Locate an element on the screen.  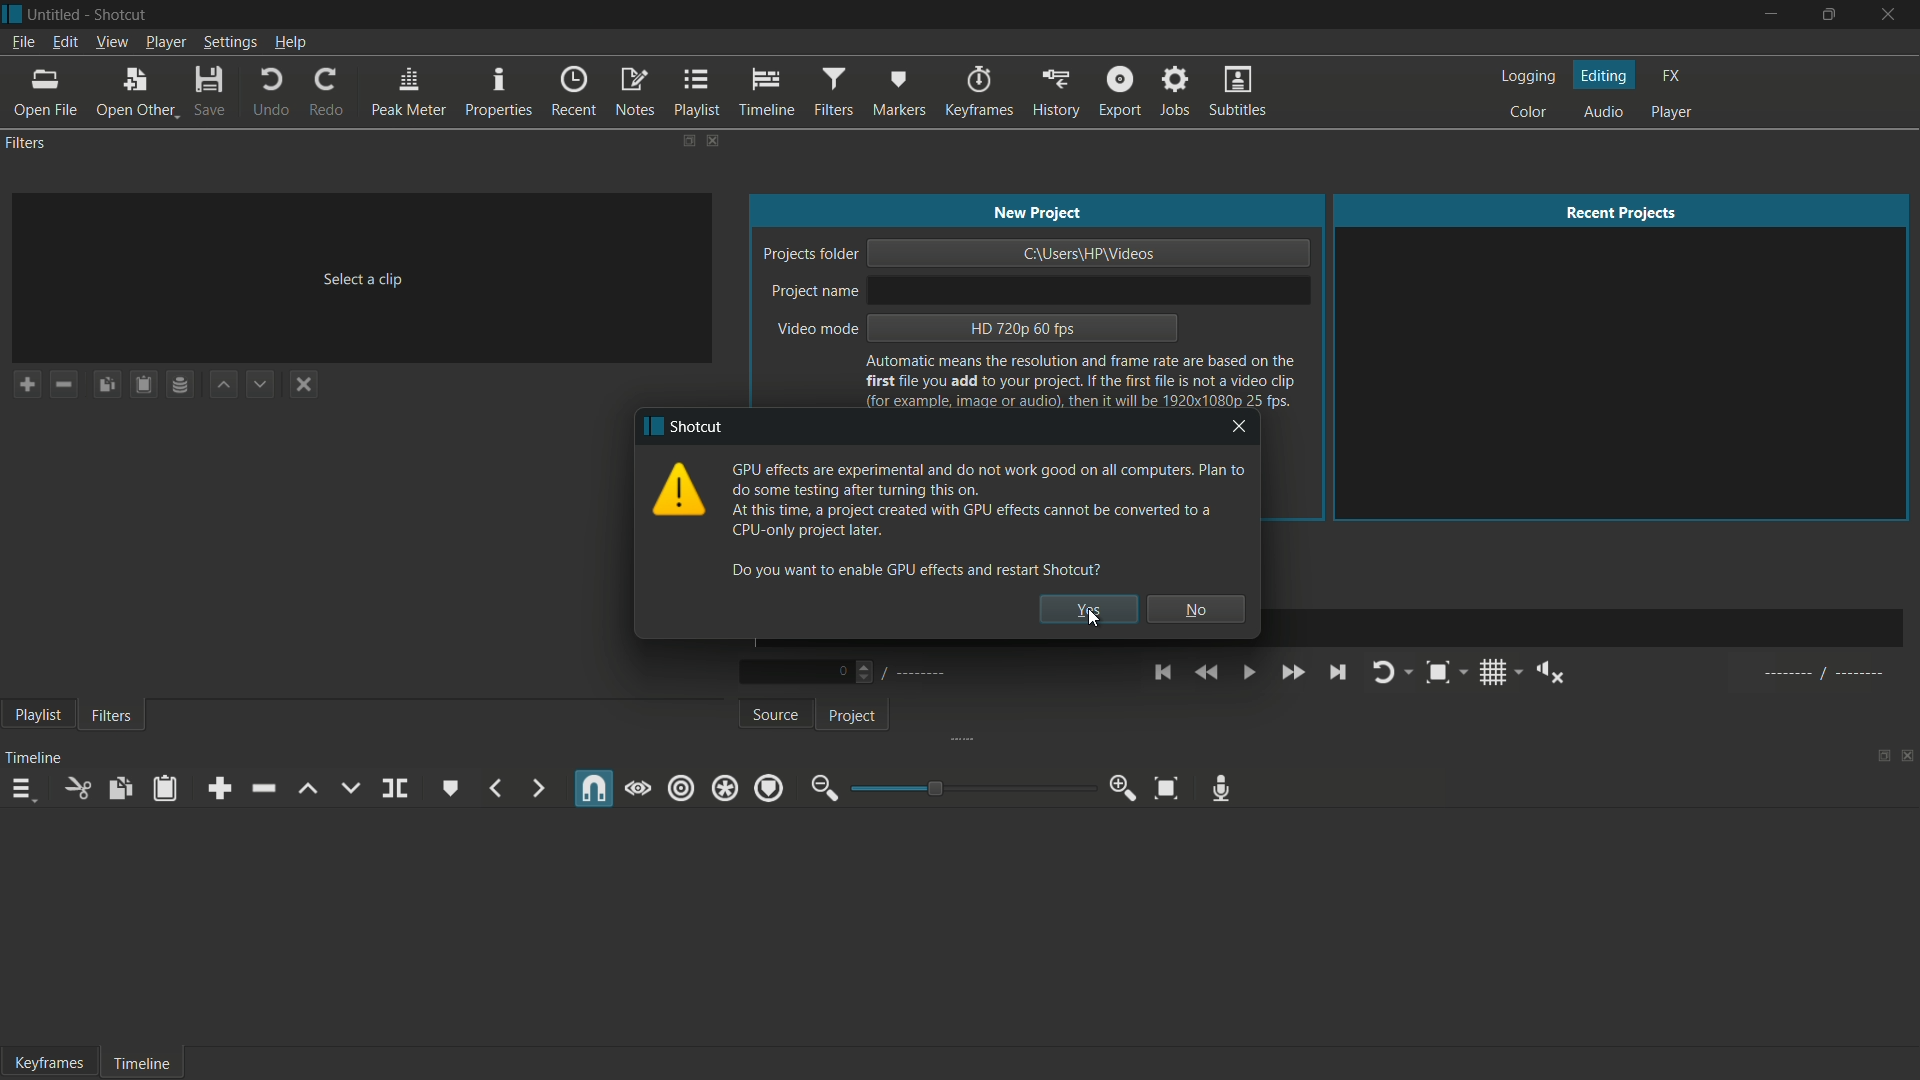
fx is located at coordinates (1671, 76).